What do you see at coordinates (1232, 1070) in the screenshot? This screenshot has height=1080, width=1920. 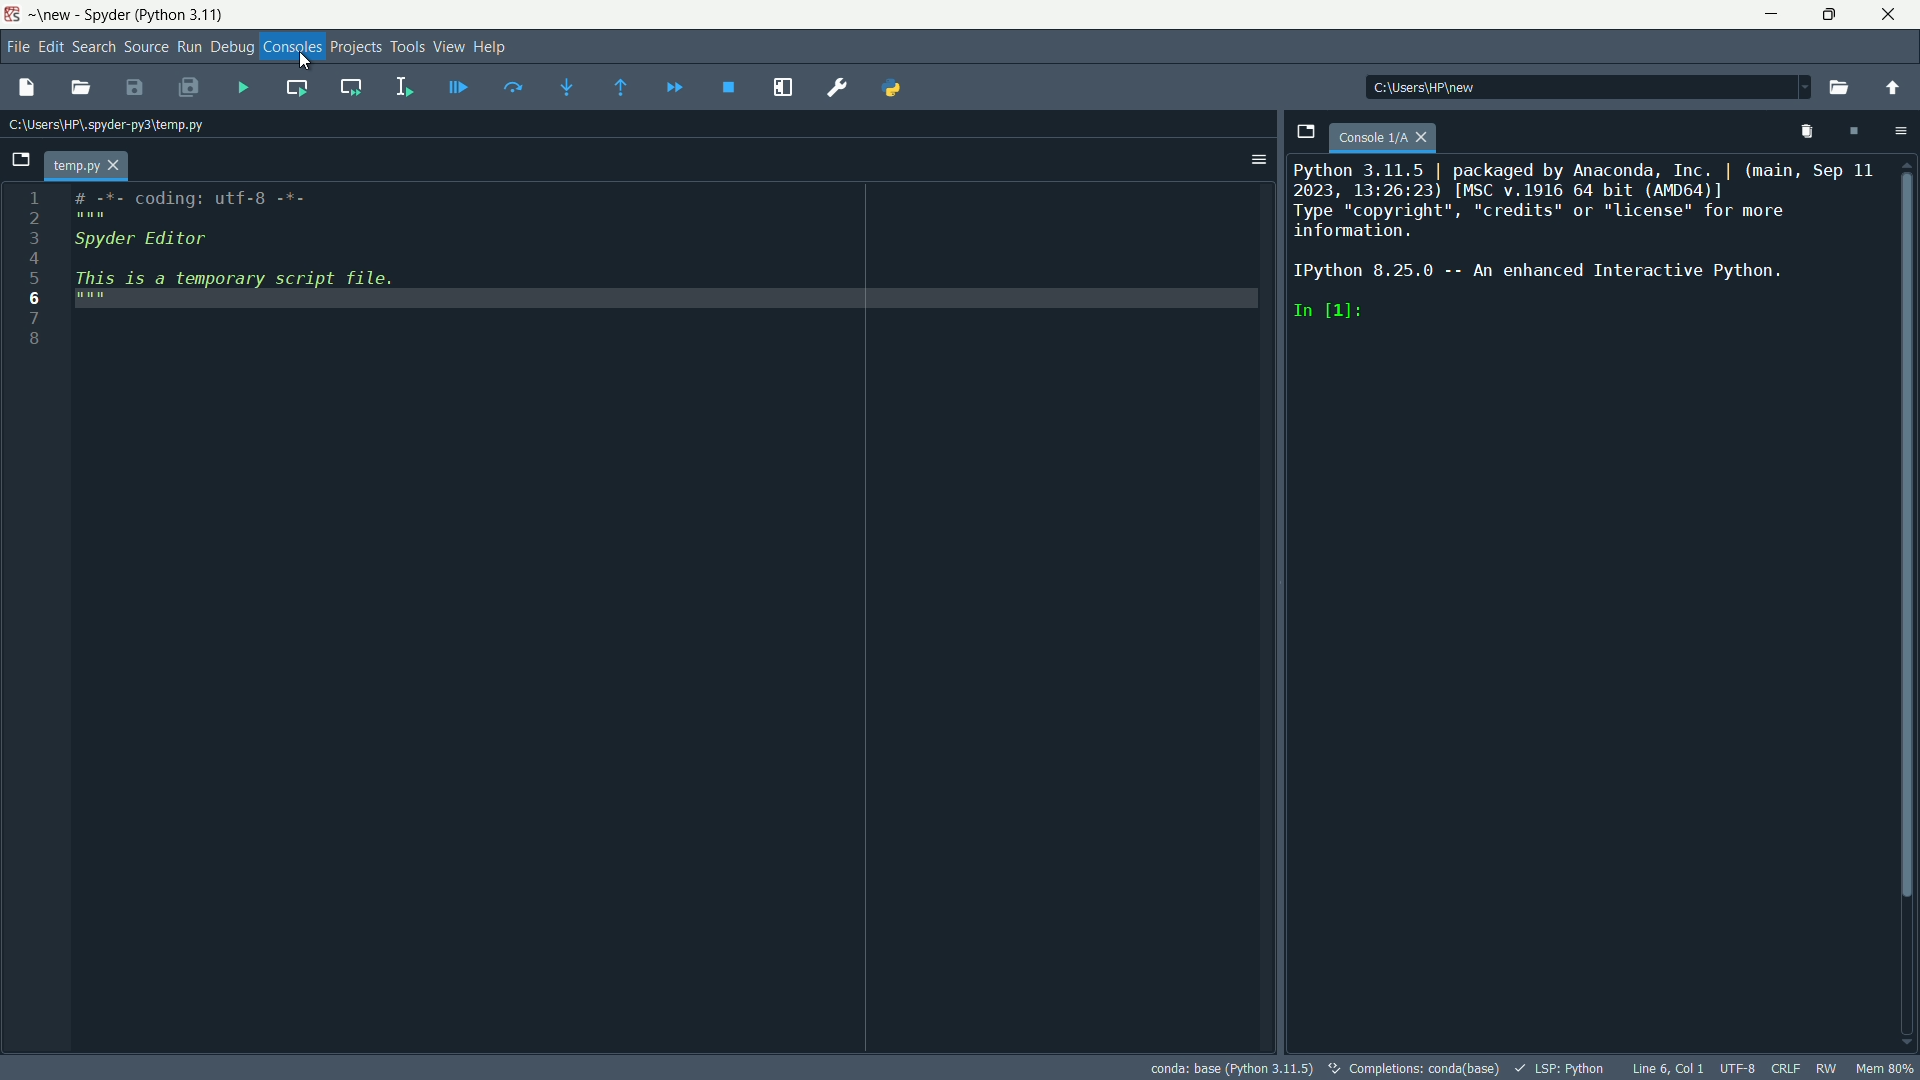 I see `conda: base (Python 3.11.5)` at bounding box center [1232, 1070].